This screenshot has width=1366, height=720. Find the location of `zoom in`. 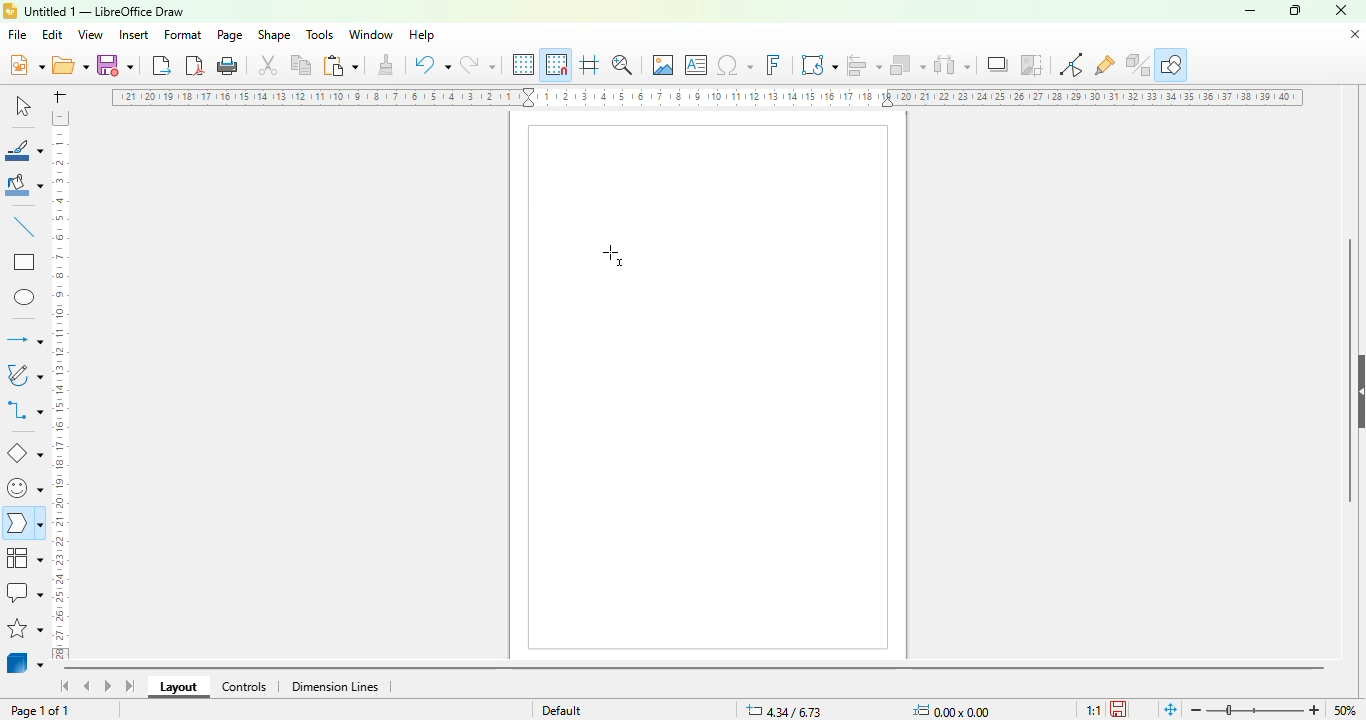

zoom in is located at coordinates (1314, 710).